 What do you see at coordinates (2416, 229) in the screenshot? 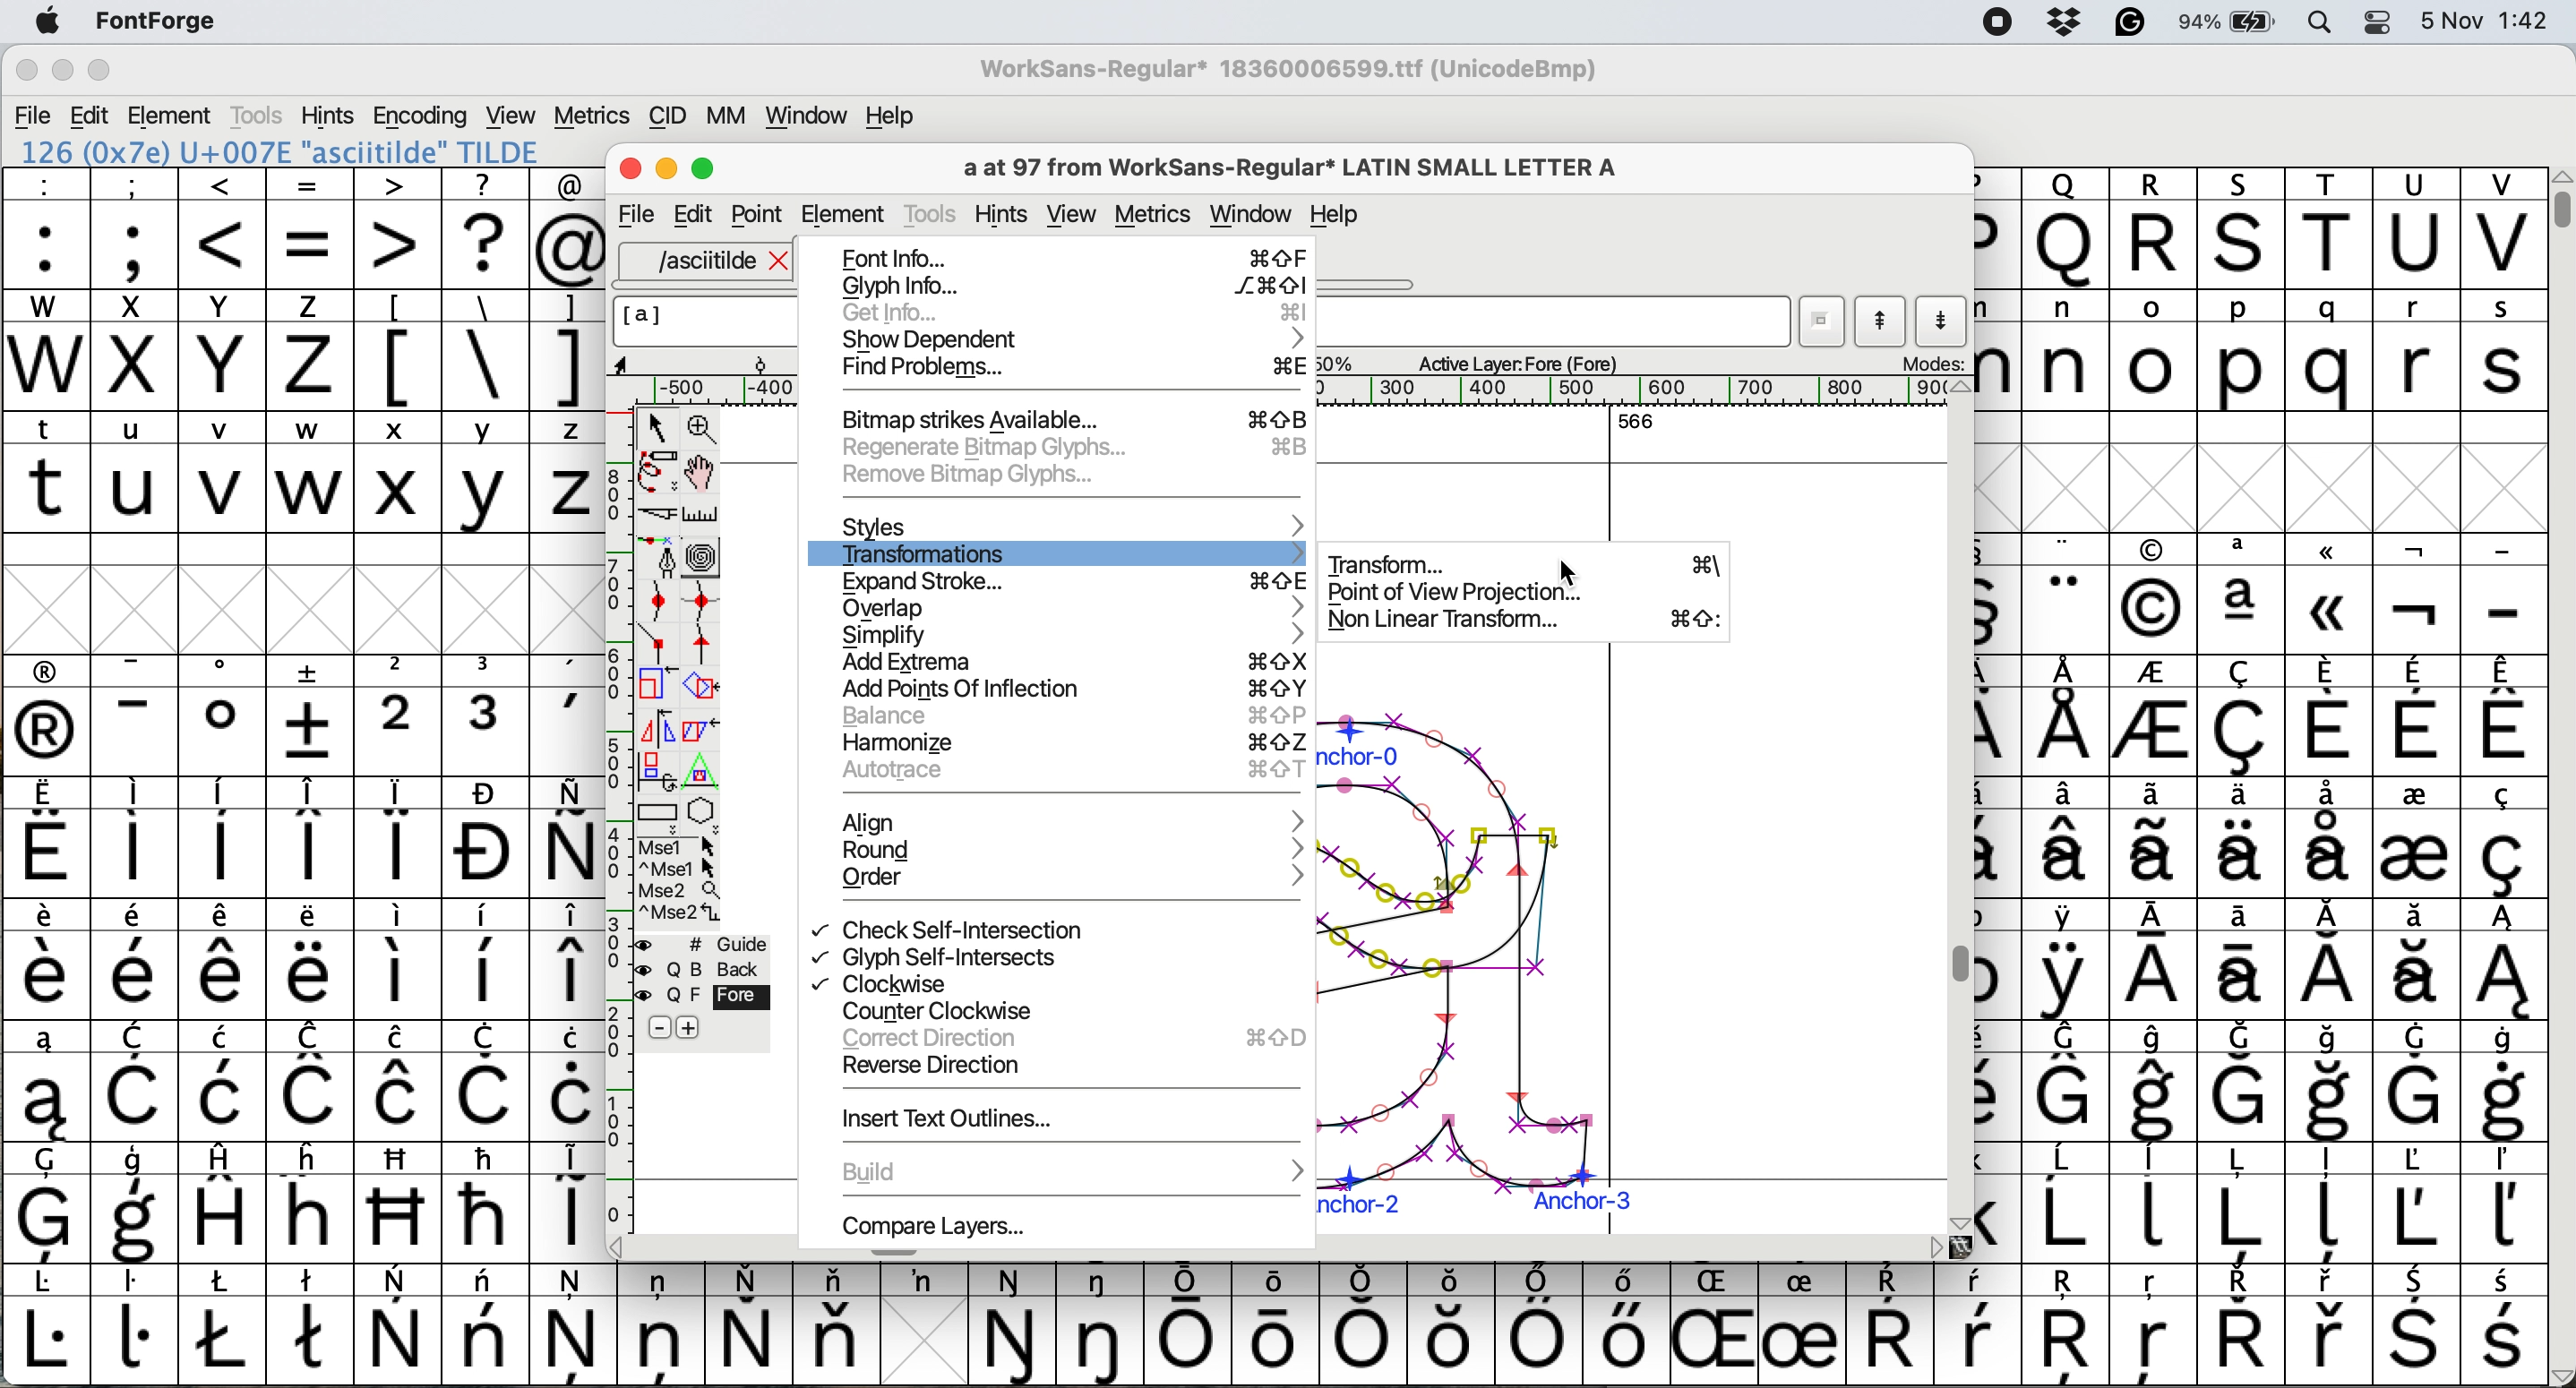
I see `U` at bounding box center [2416, 229].